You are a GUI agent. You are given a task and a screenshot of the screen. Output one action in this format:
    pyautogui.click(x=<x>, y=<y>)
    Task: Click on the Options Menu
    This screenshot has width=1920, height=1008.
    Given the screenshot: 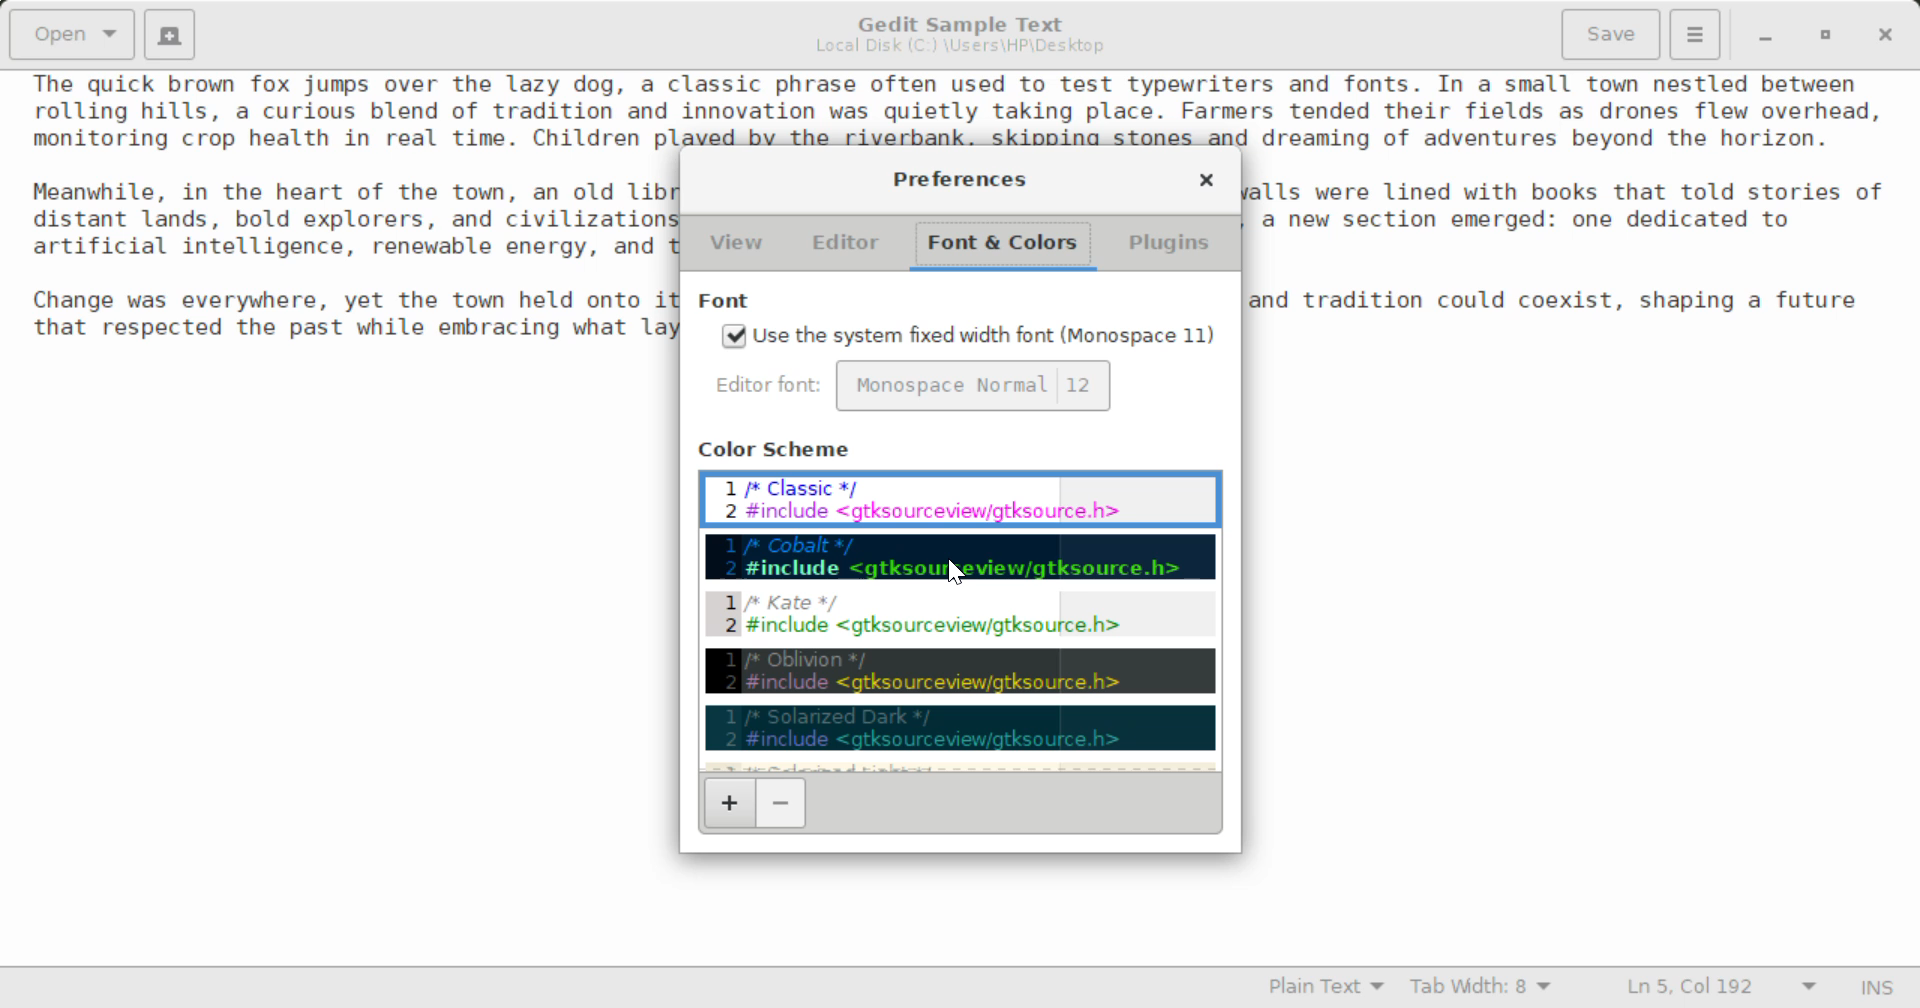 What is the action you would take?
    pyautogui.click(x=1693, y=33)
    